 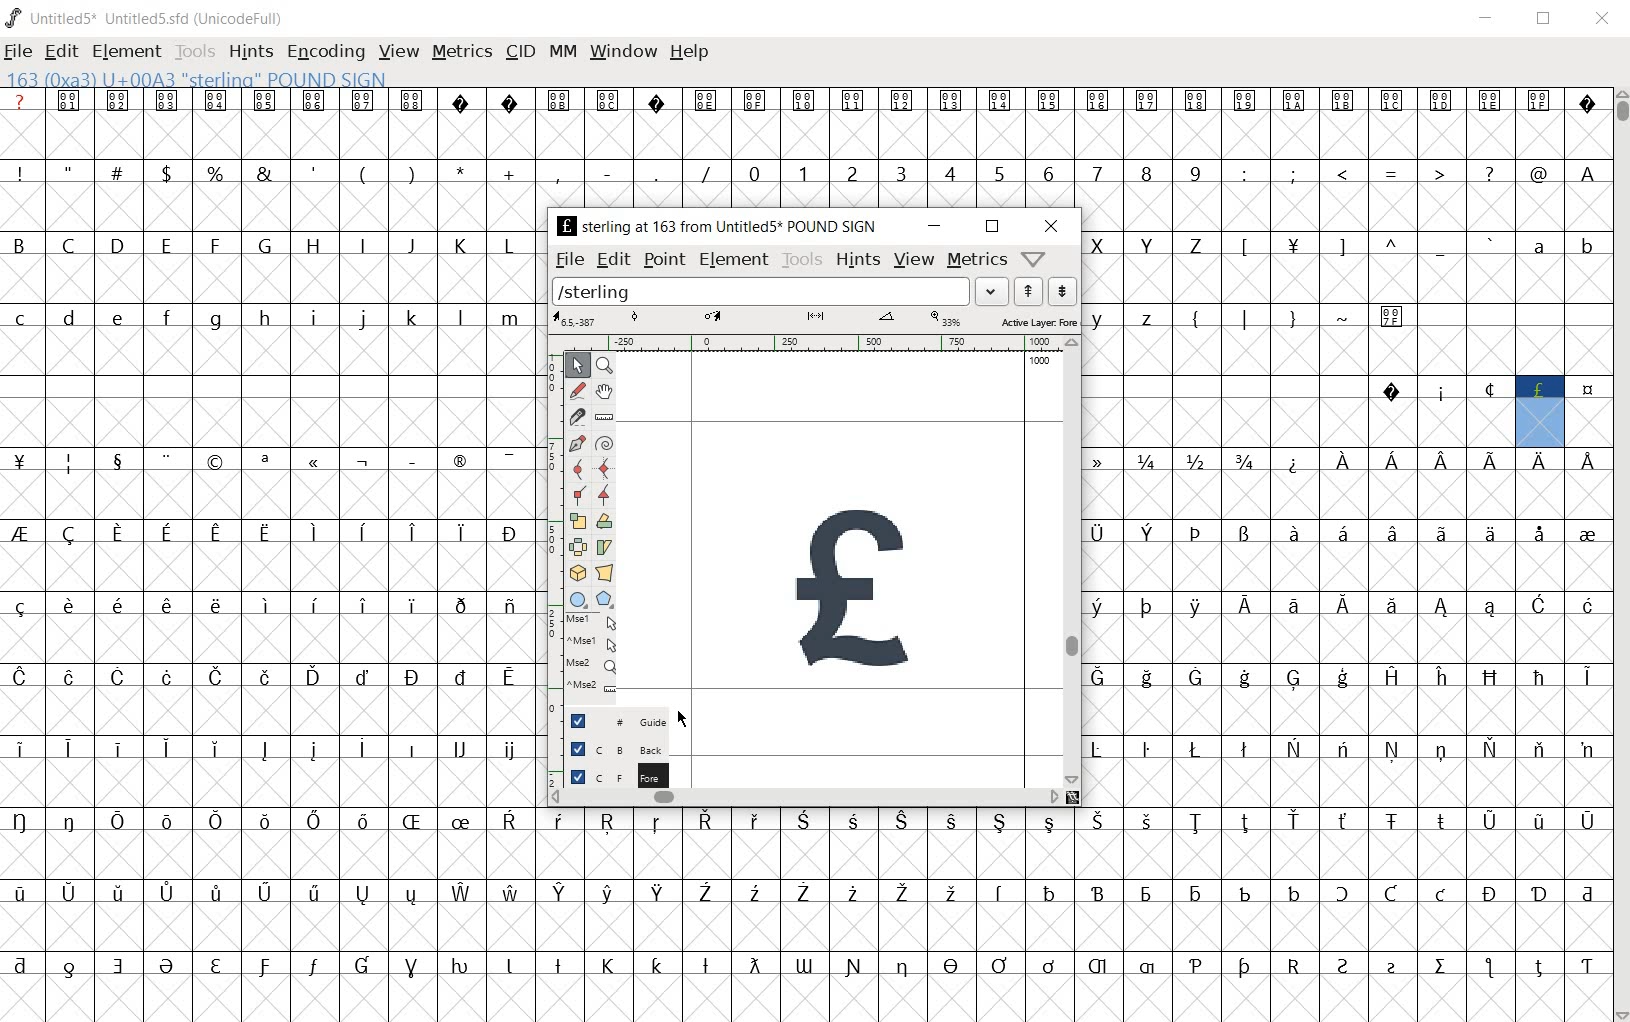 What do you see at coordinates (70, 320) in the screenshot?
I see `d` at bounding box center [70, 320].